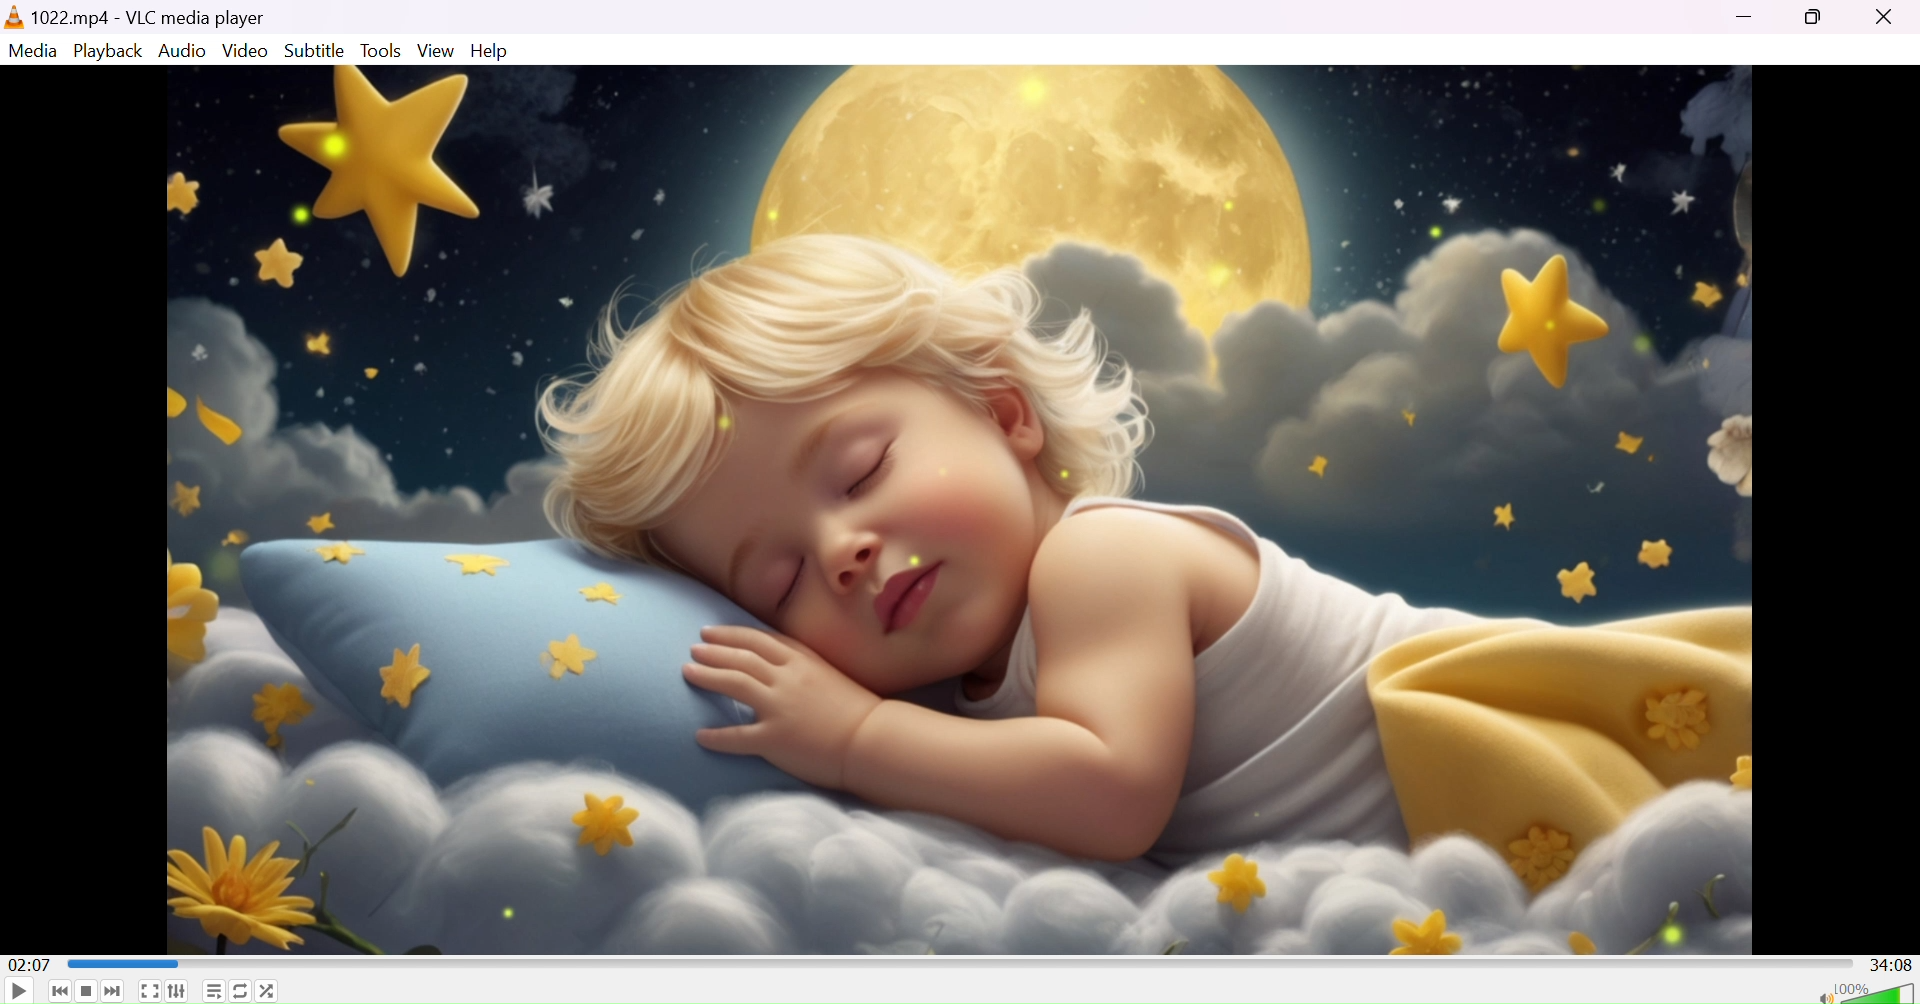  I want to click on video, so click(960, 509).